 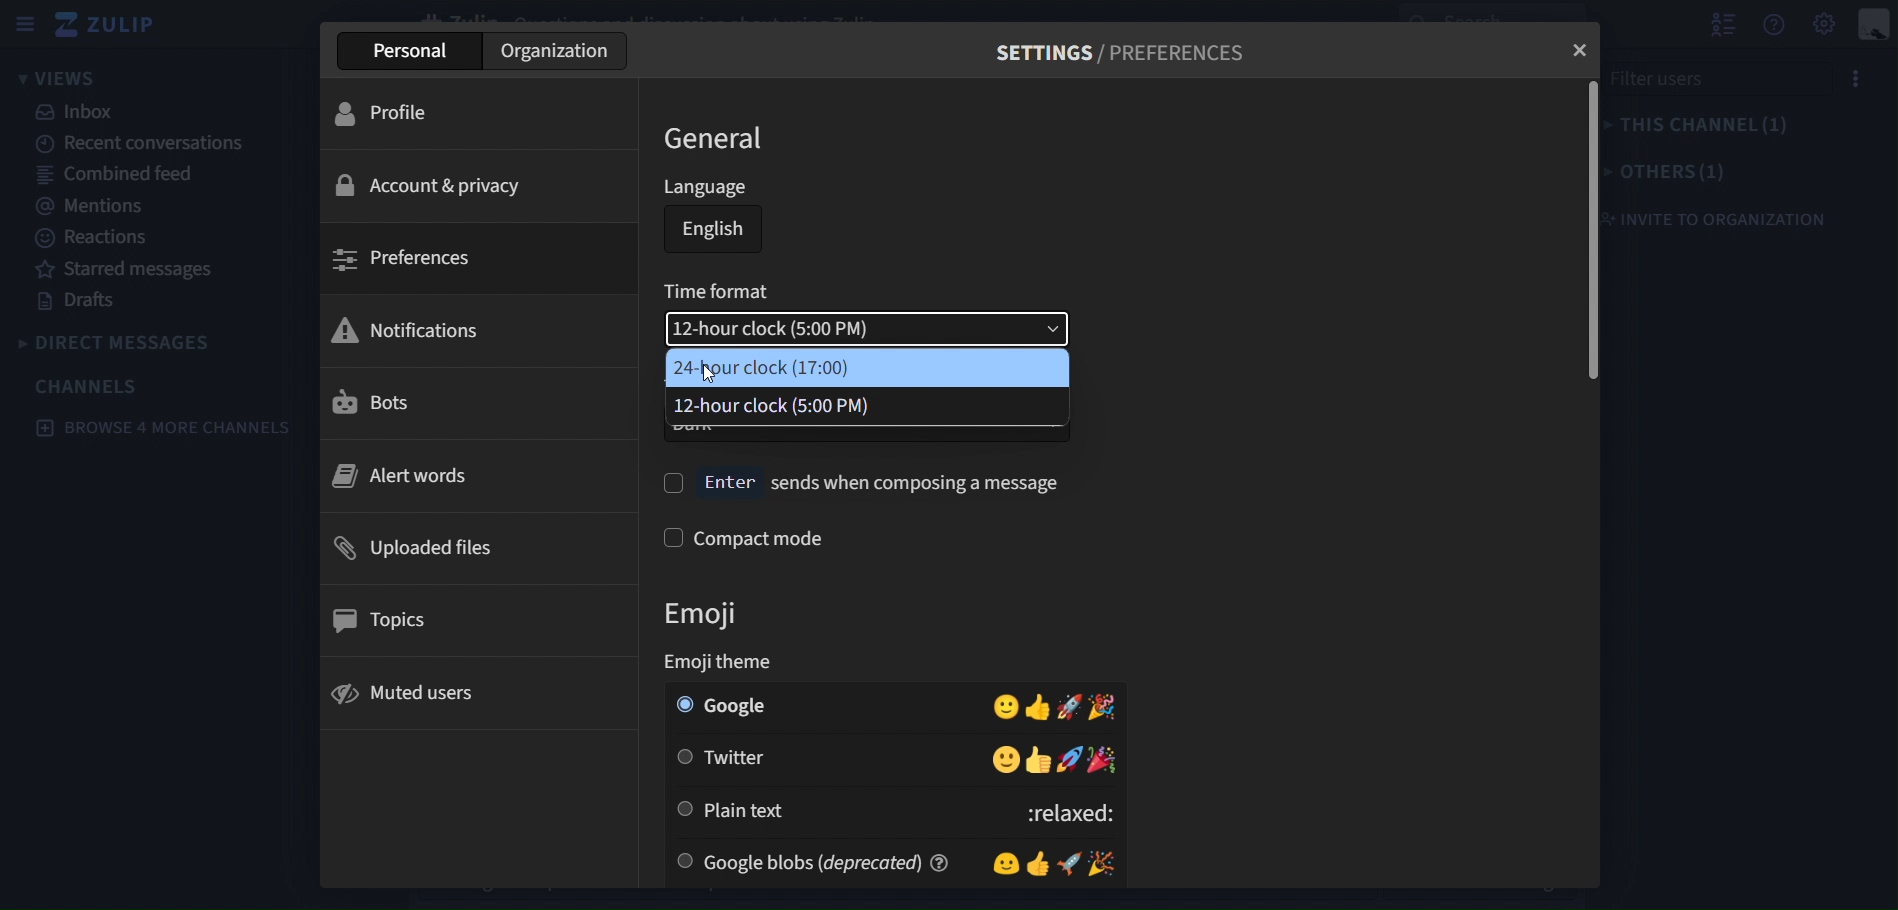 What do you see at coordinates (730, 760) in the screenshot?
I see `twitter` at bounding box center [730, 760].